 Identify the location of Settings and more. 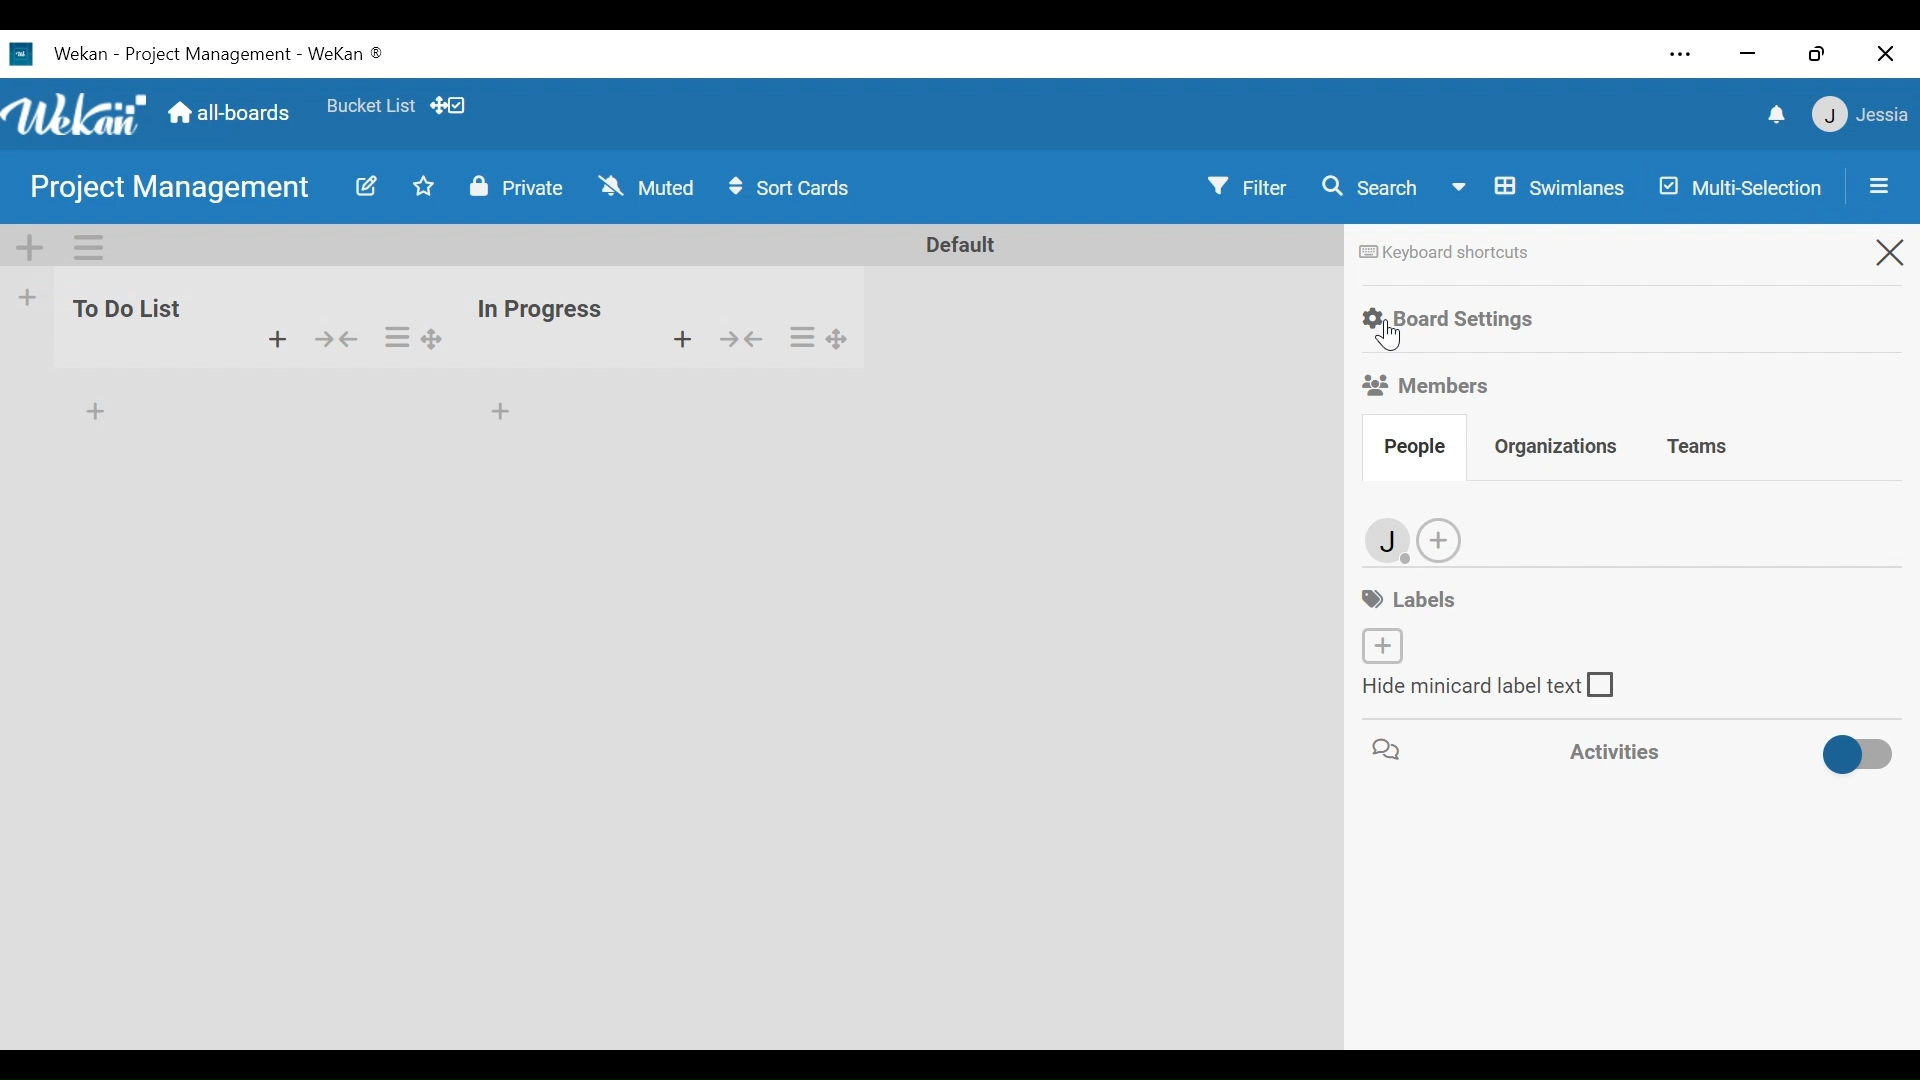
(1683, 53).